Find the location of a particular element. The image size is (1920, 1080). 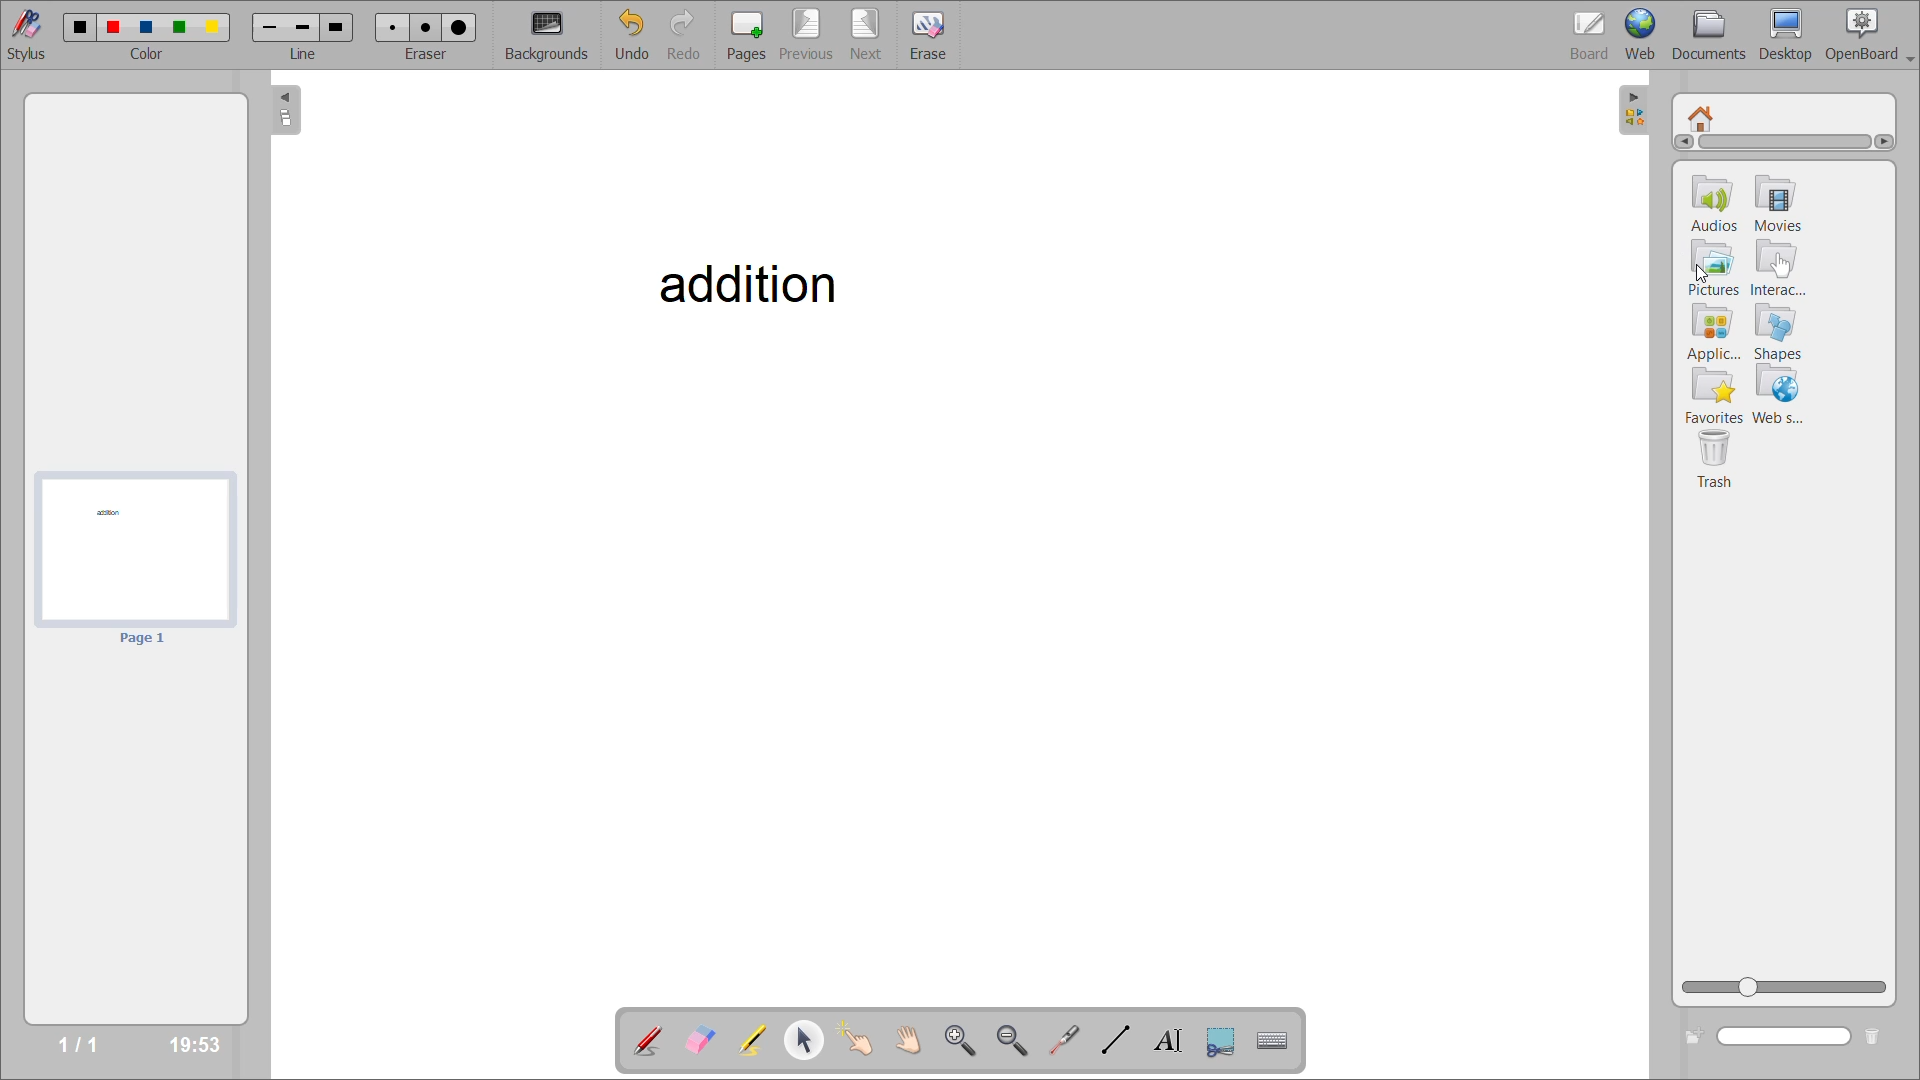

board is located at coordinates (1591, 36).